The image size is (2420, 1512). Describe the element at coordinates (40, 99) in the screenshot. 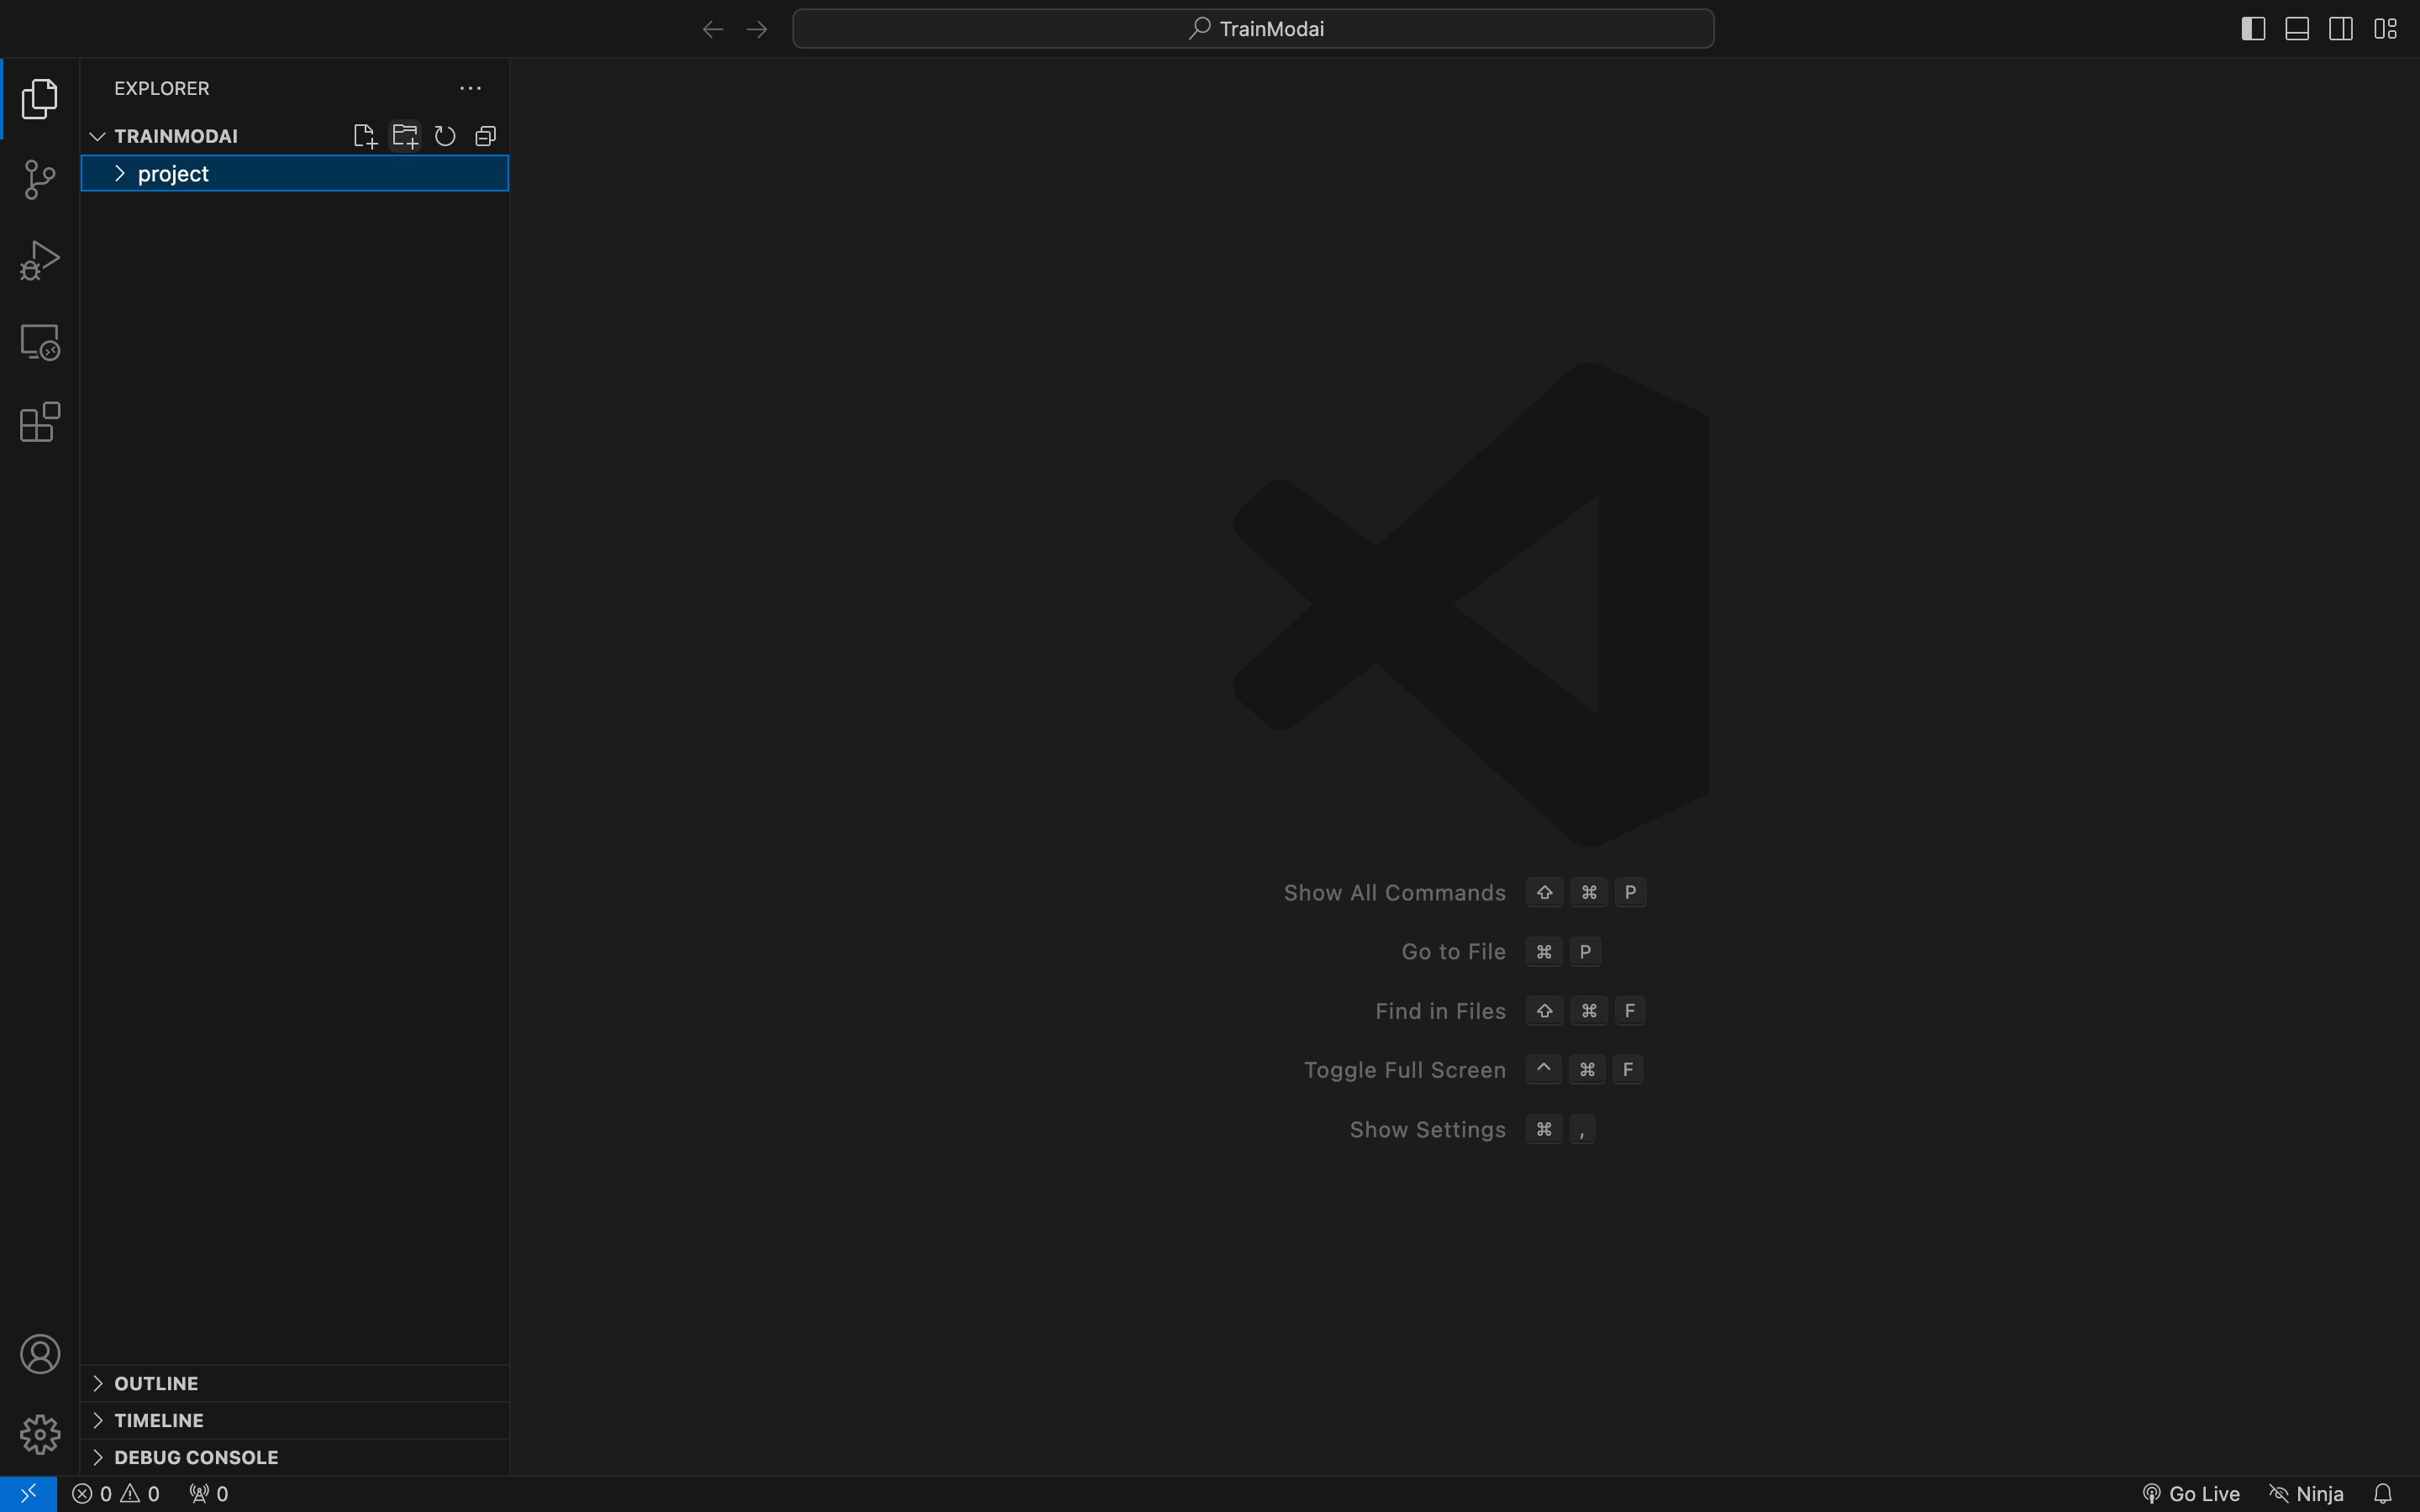

I see `file explore` at that location.